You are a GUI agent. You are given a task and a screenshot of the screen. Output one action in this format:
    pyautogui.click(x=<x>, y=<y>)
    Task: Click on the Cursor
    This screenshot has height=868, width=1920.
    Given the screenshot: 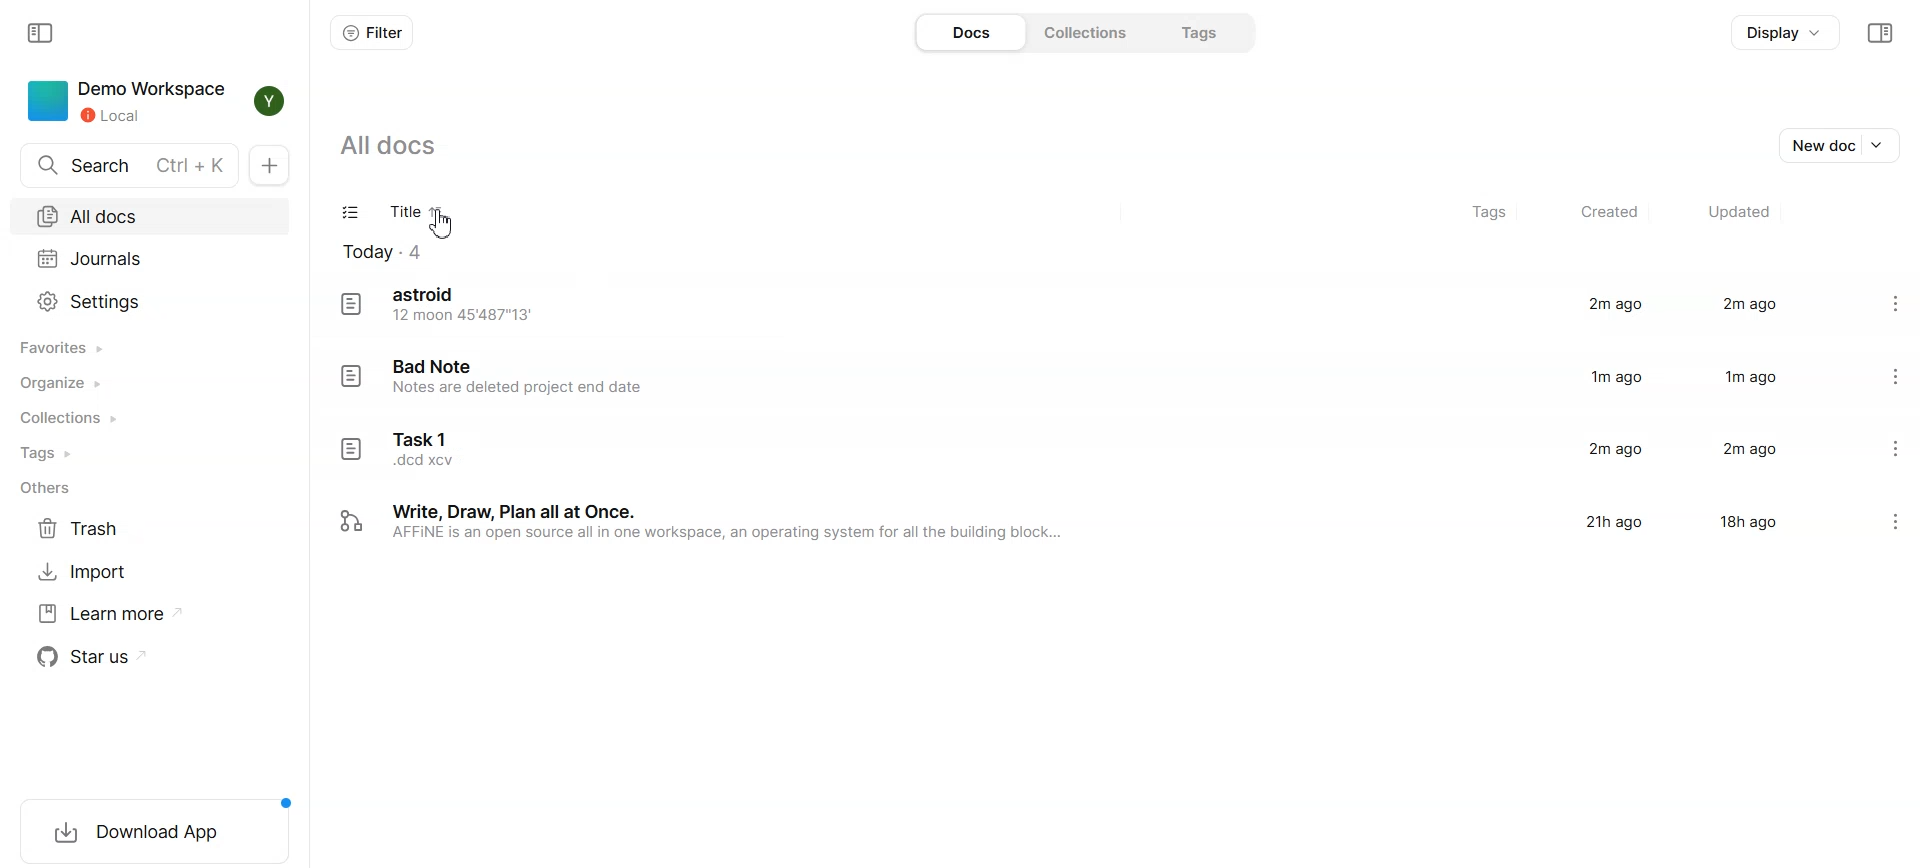 What is the action you would take?
    pyautogui.click(x=443, y=225)
    